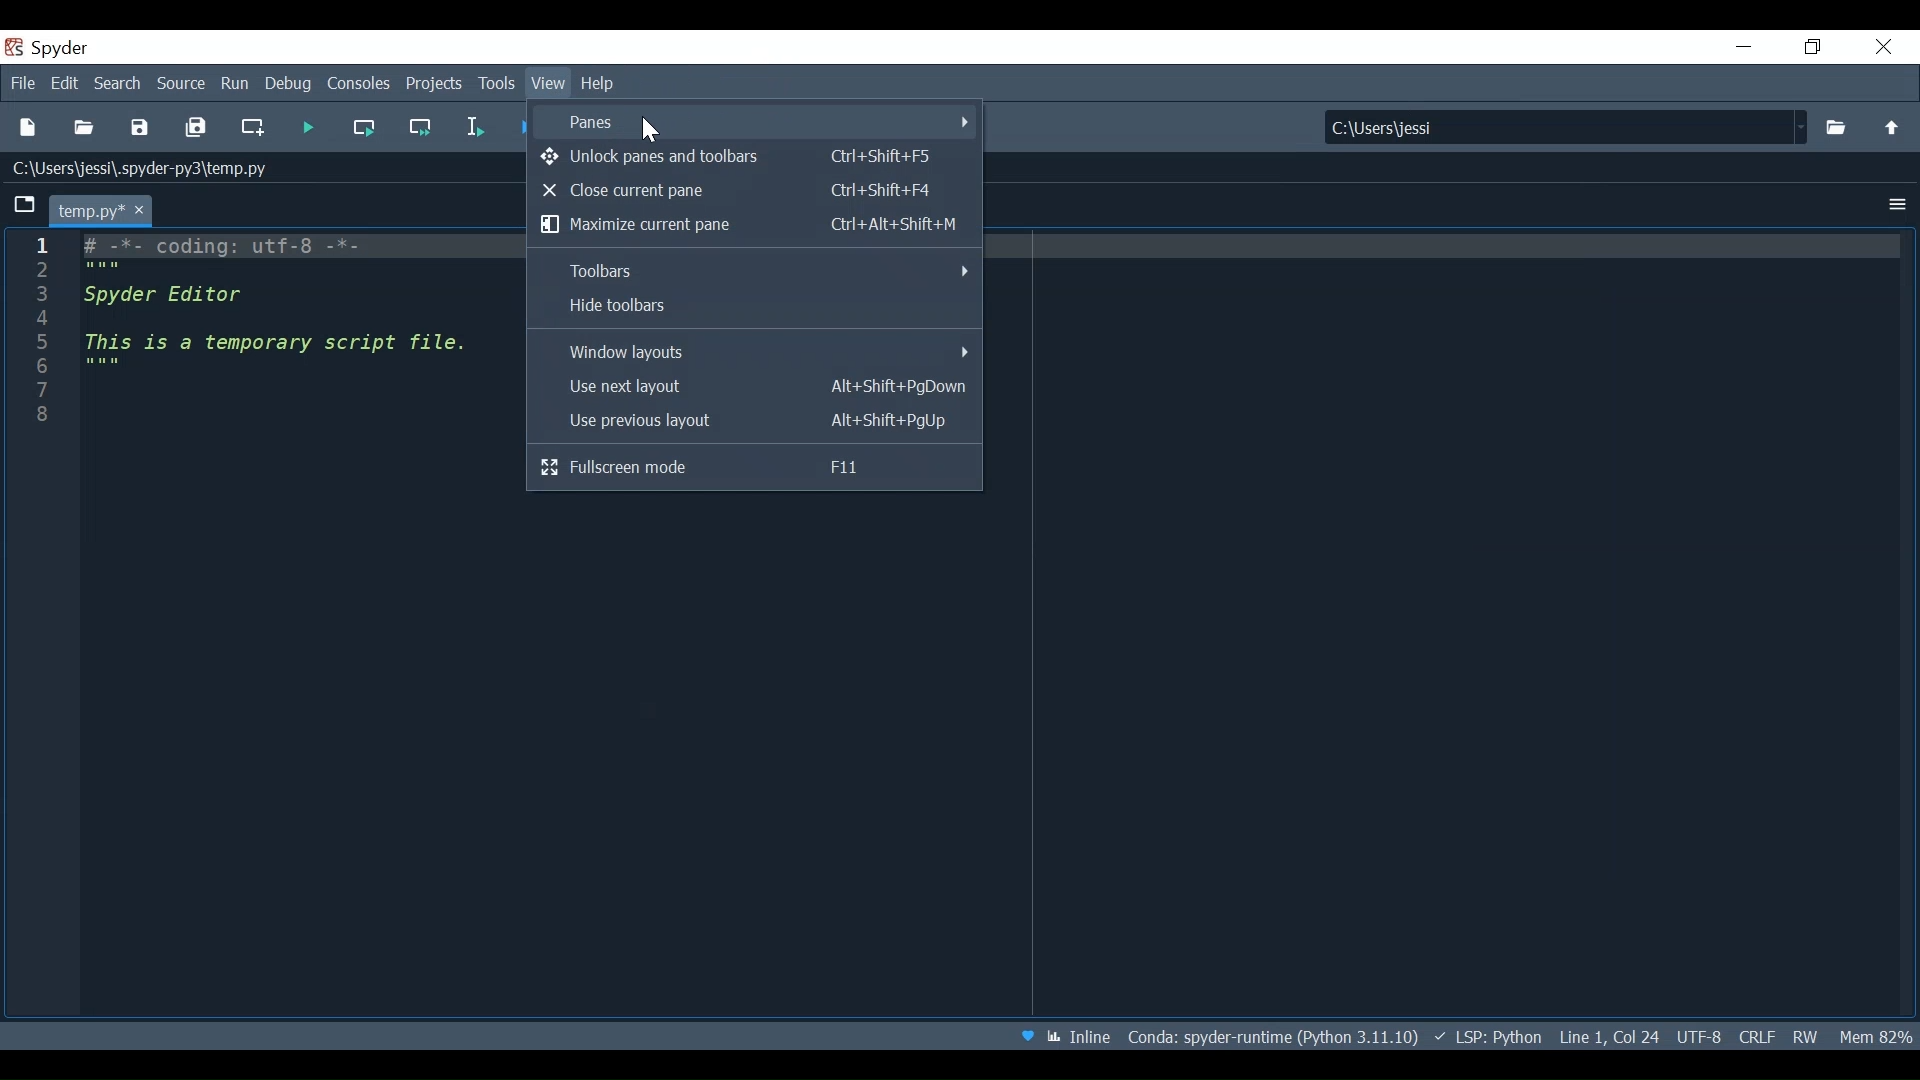 This screenshot has height=1080, width=1920. I want to click on Window layouts, so click(755, 350).